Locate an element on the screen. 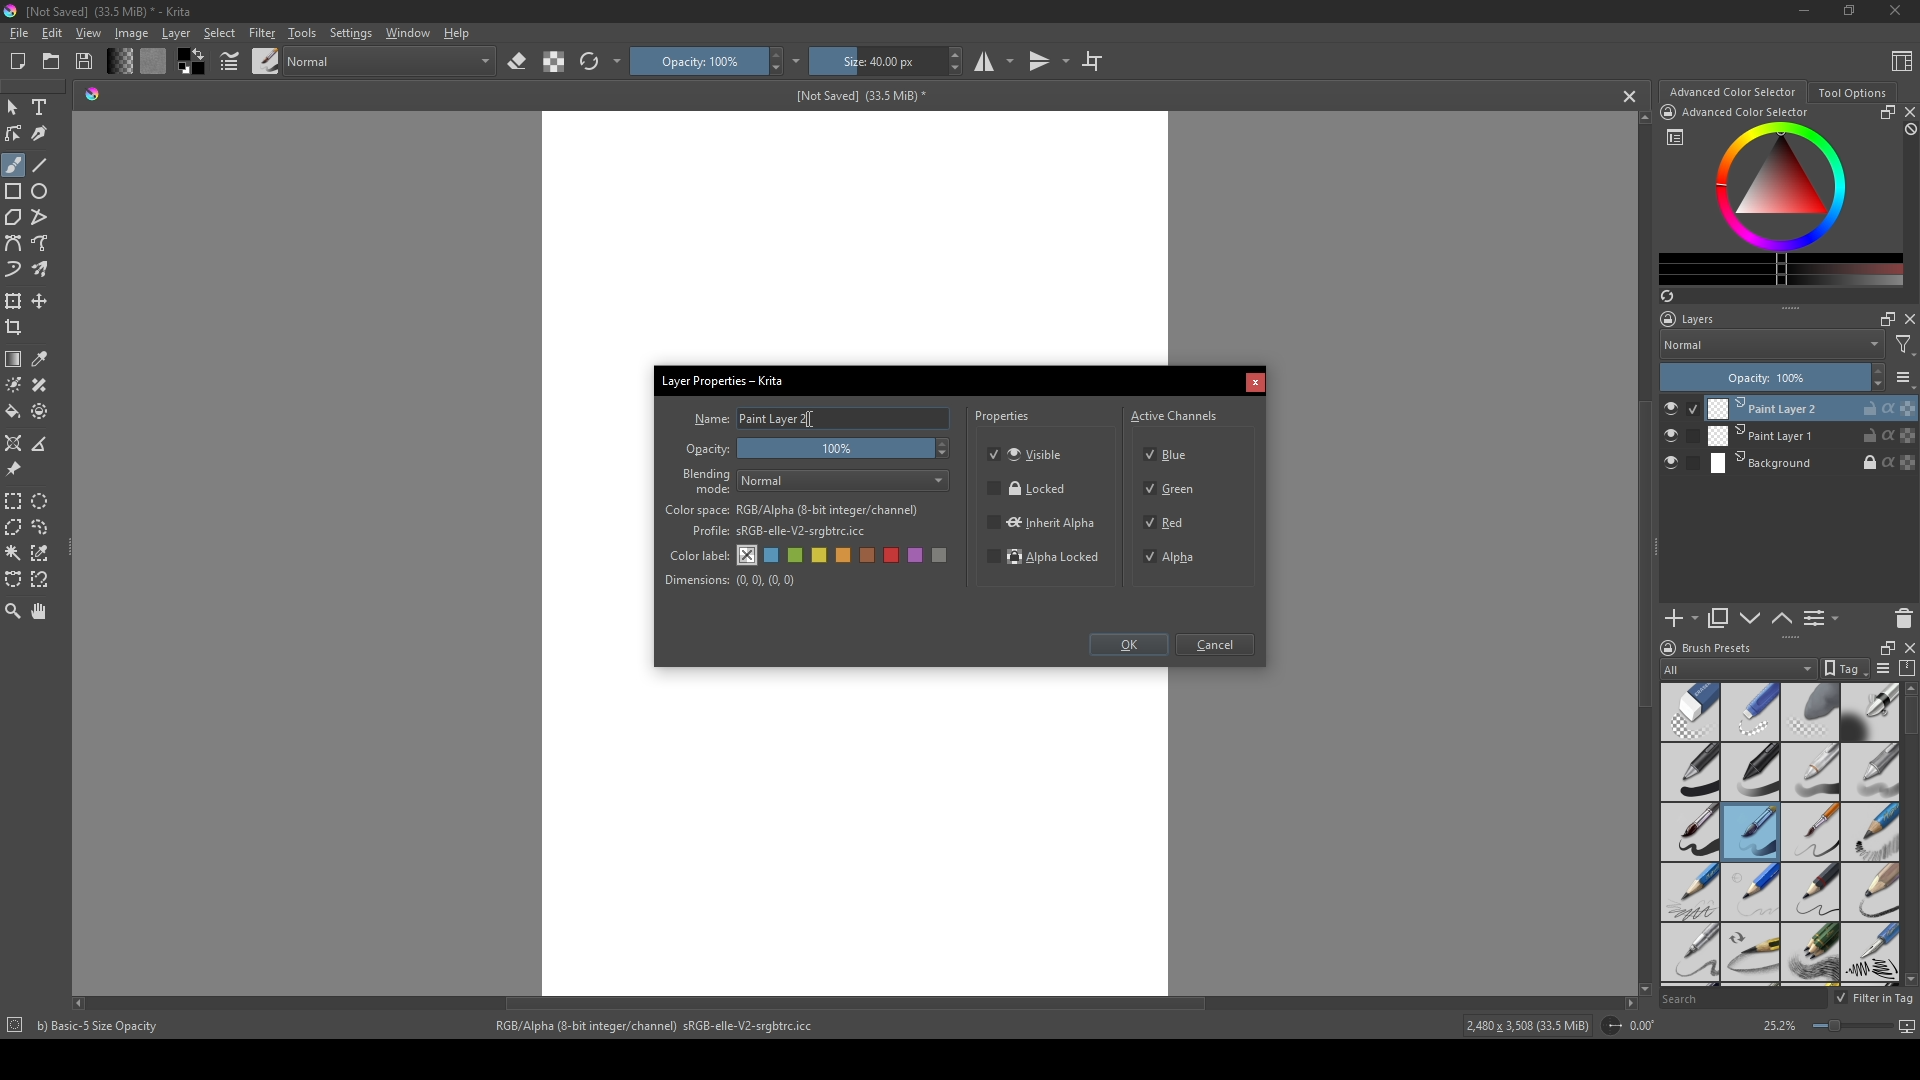 Image resolution: width=1920 pixels, height=1080 pixels. scroll down is located at coordinates (1908, 979).